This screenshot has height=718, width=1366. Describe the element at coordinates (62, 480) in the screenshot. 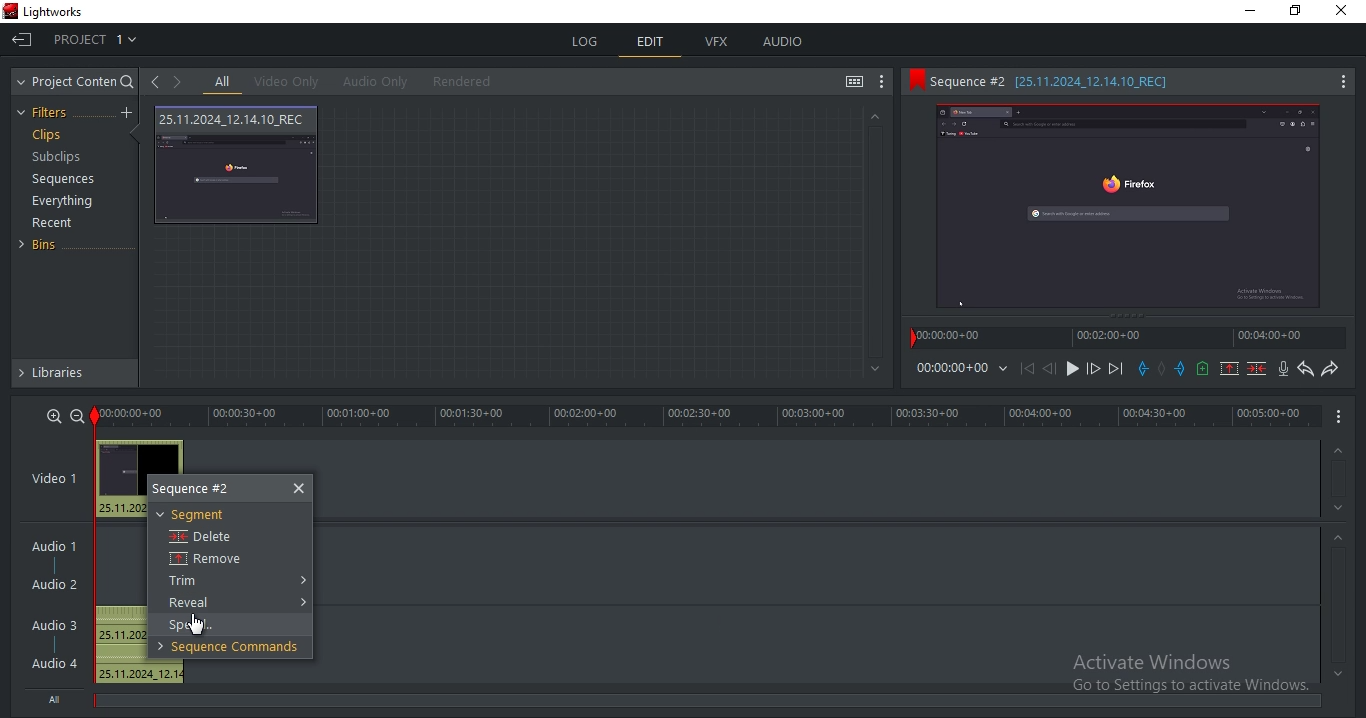

I see `video` at that location.